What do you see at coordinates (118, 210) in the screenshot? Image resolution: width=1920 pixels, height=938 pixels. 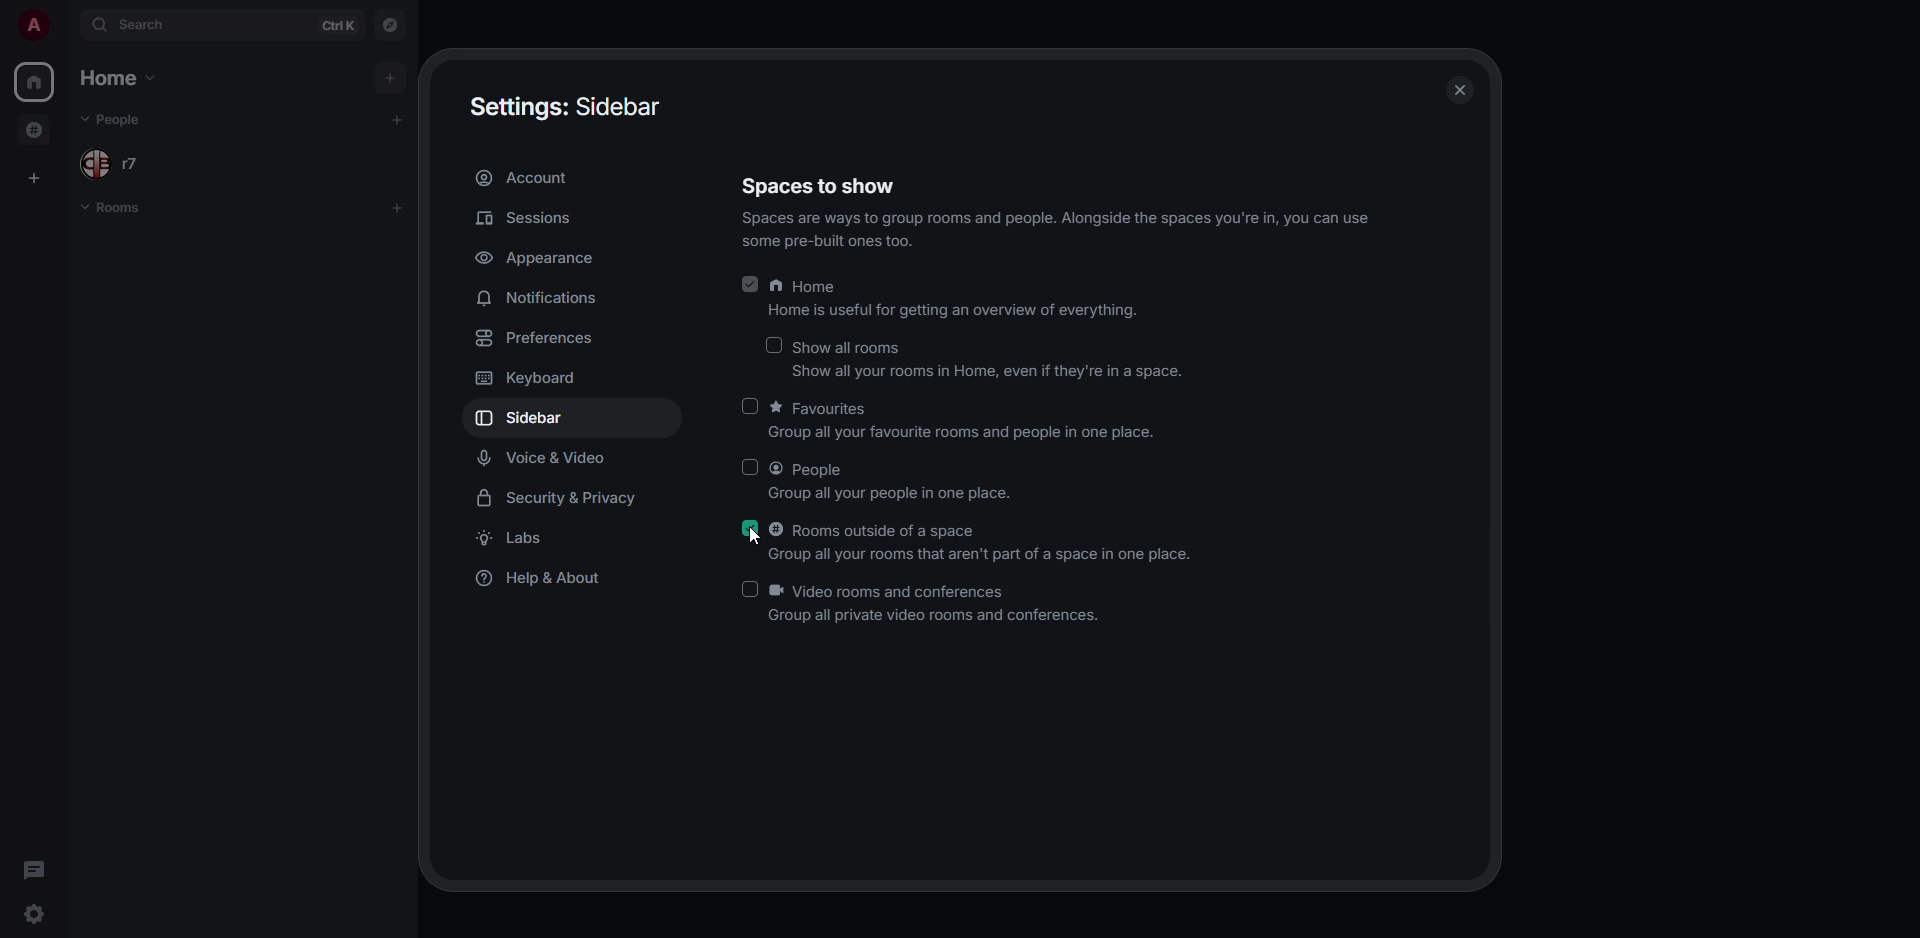 I see `rooms` at bounding box center [118, 210].